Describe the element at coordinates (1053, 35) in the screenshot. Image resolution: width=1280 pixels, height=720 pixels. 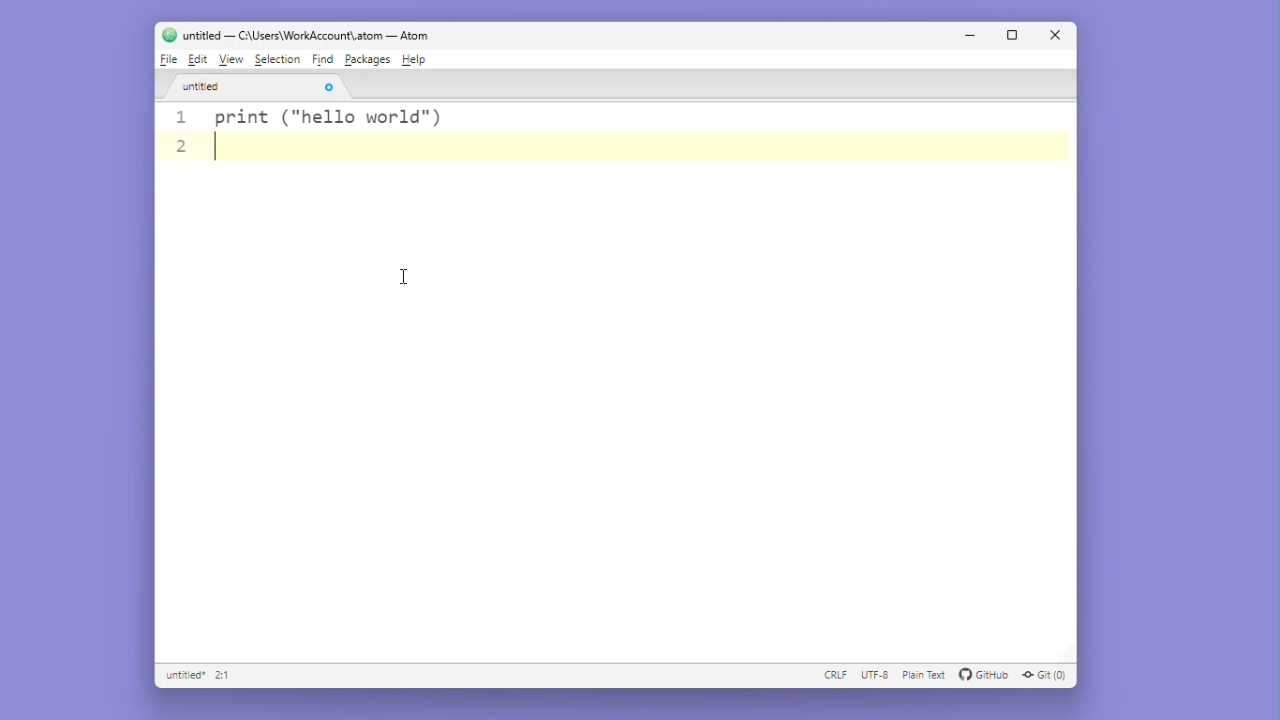
I see `Close` at that location.